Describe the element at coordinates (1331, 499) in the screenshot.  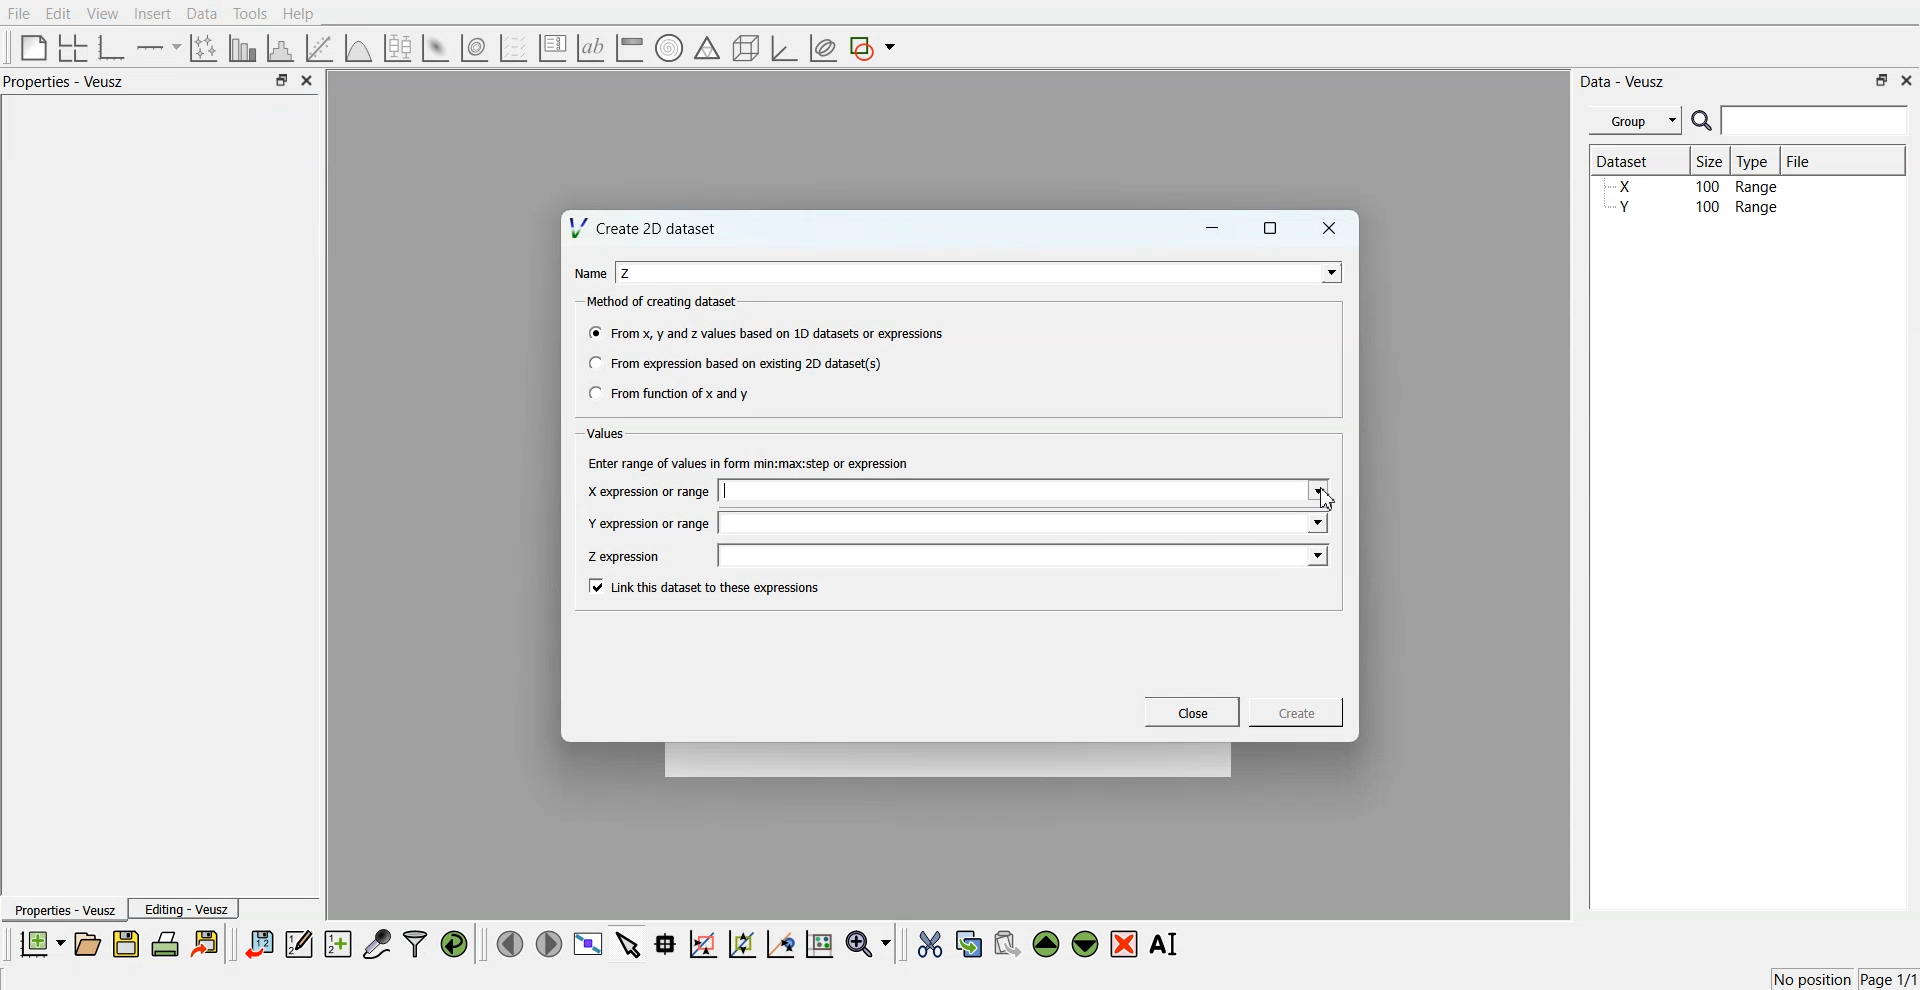
I see `Cursor` at that location.